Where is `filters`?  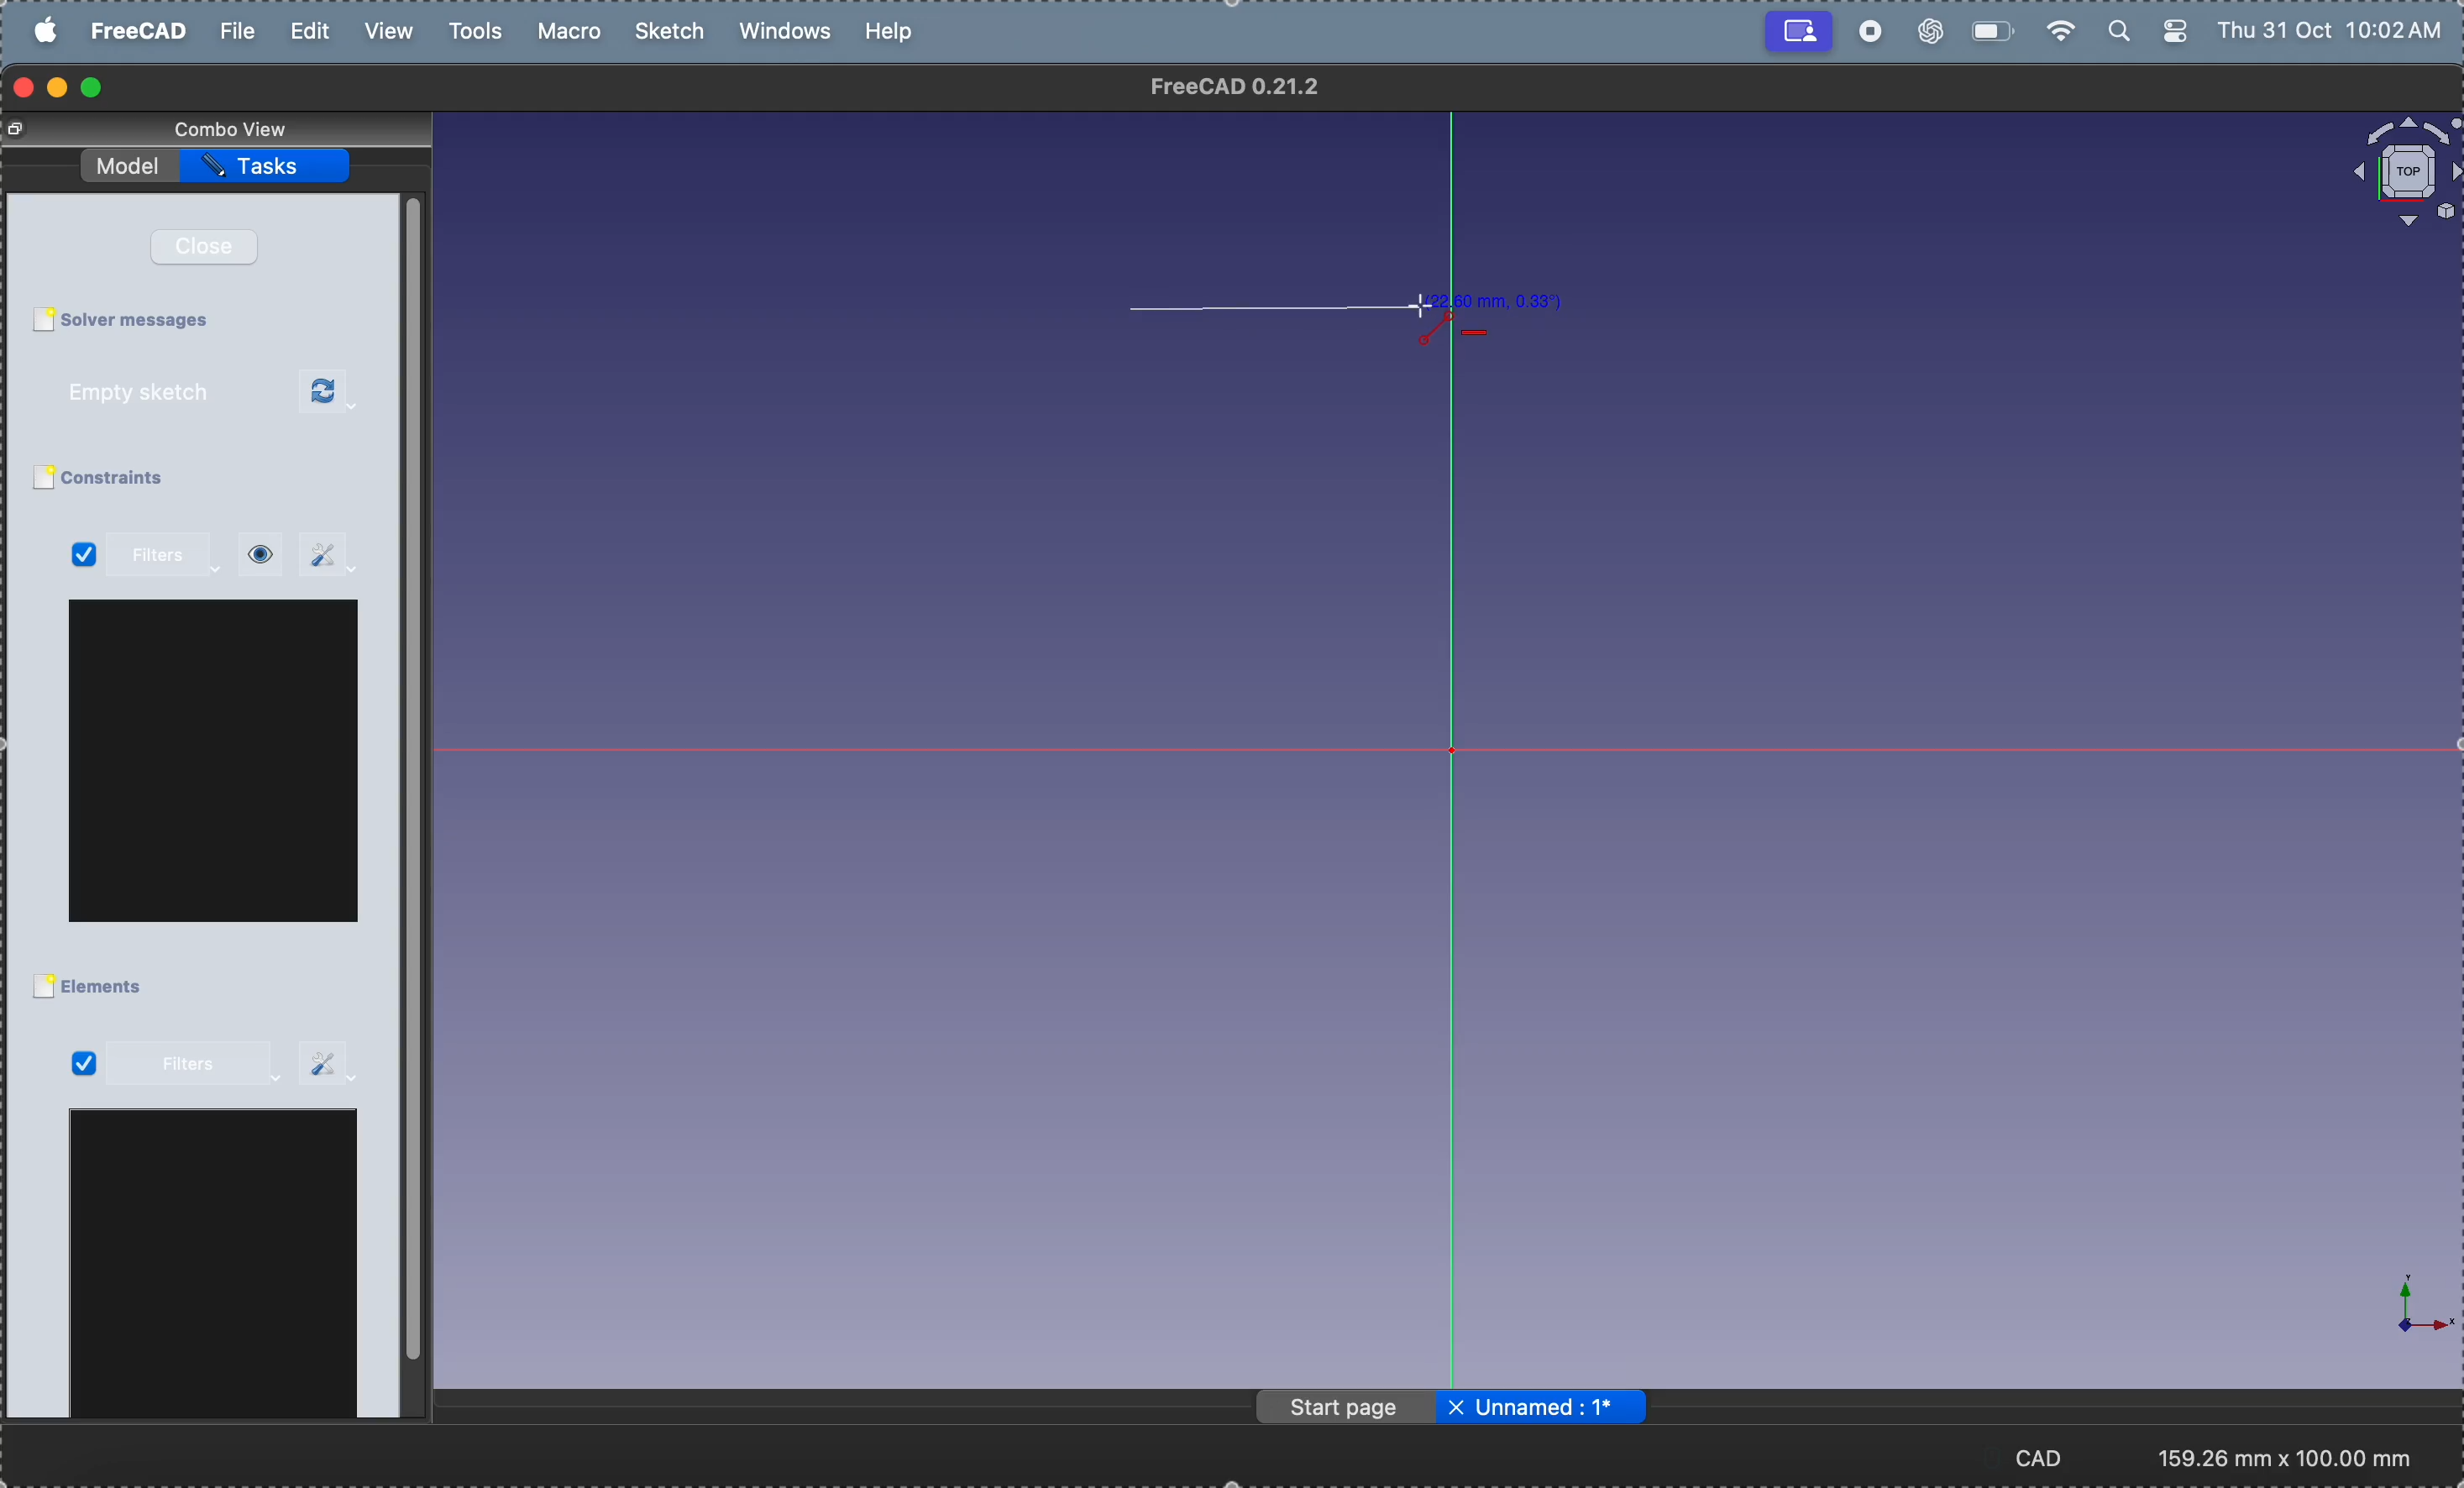
filters is located at coordinates (170, 556).